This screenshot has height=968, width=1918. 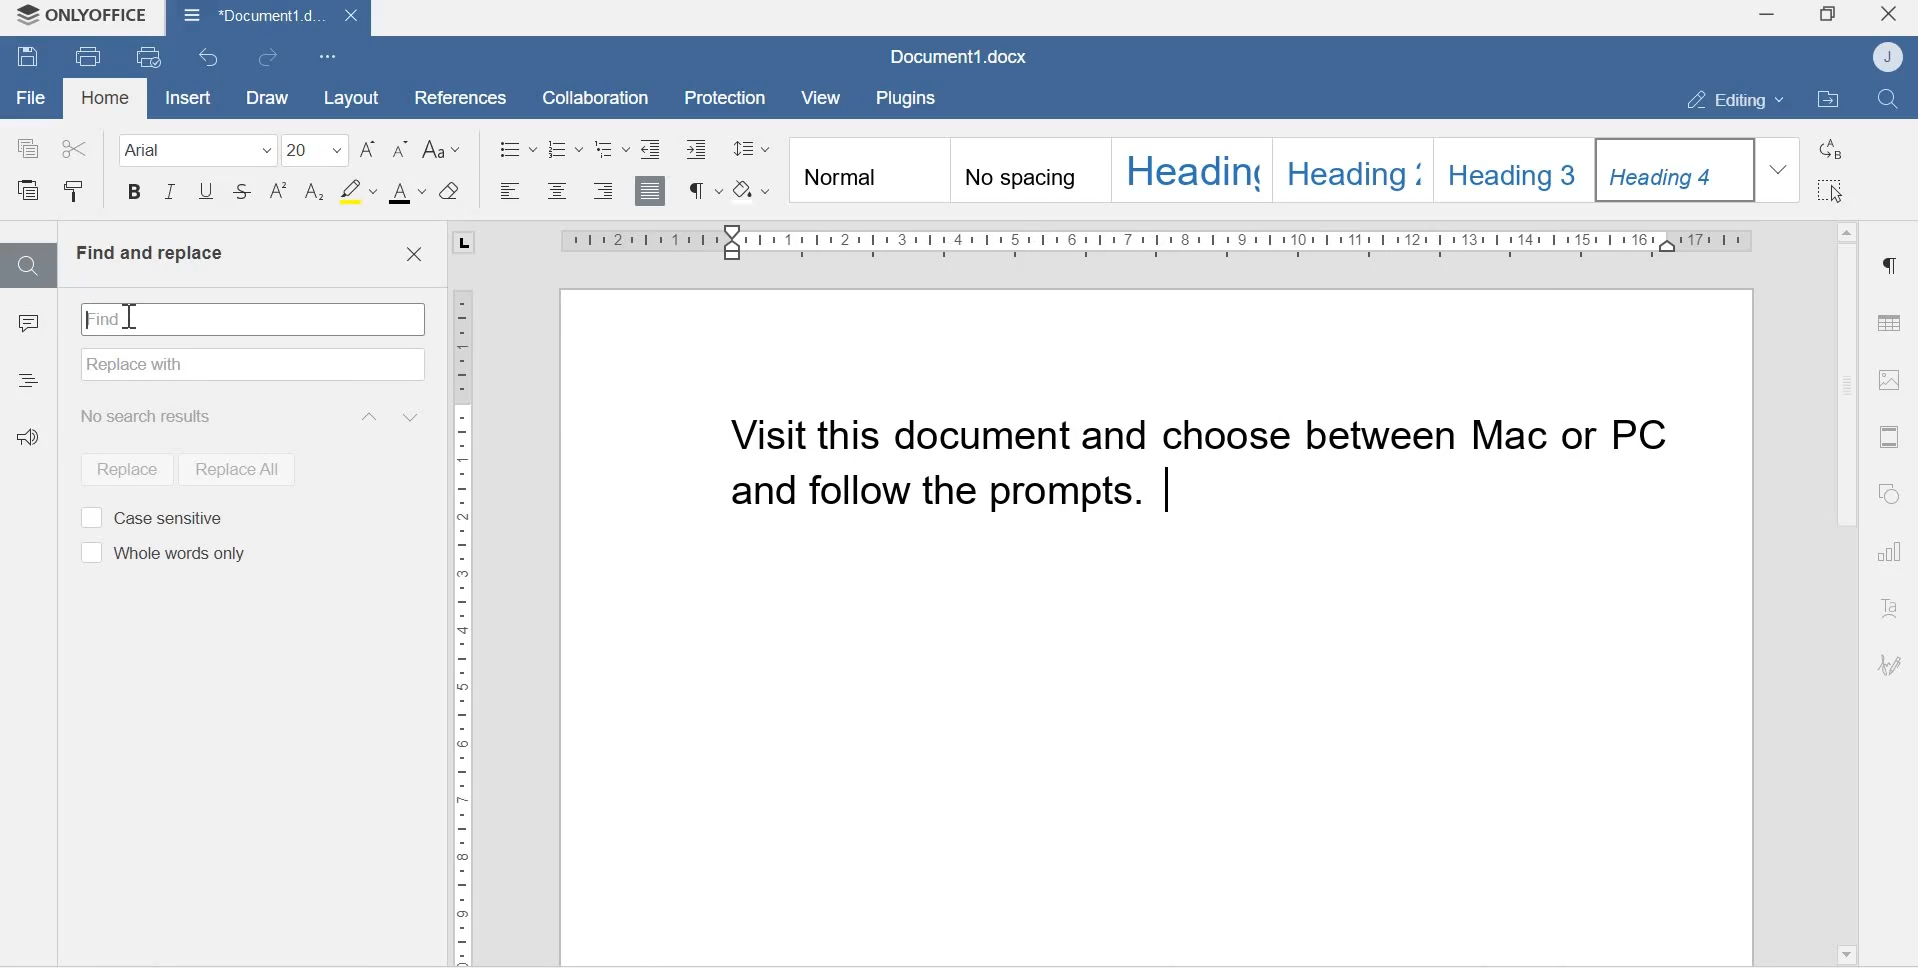 What do you see at coordinates (118, 469) in the screenshot?
I see `Replace` at bounding box center [118, 469].